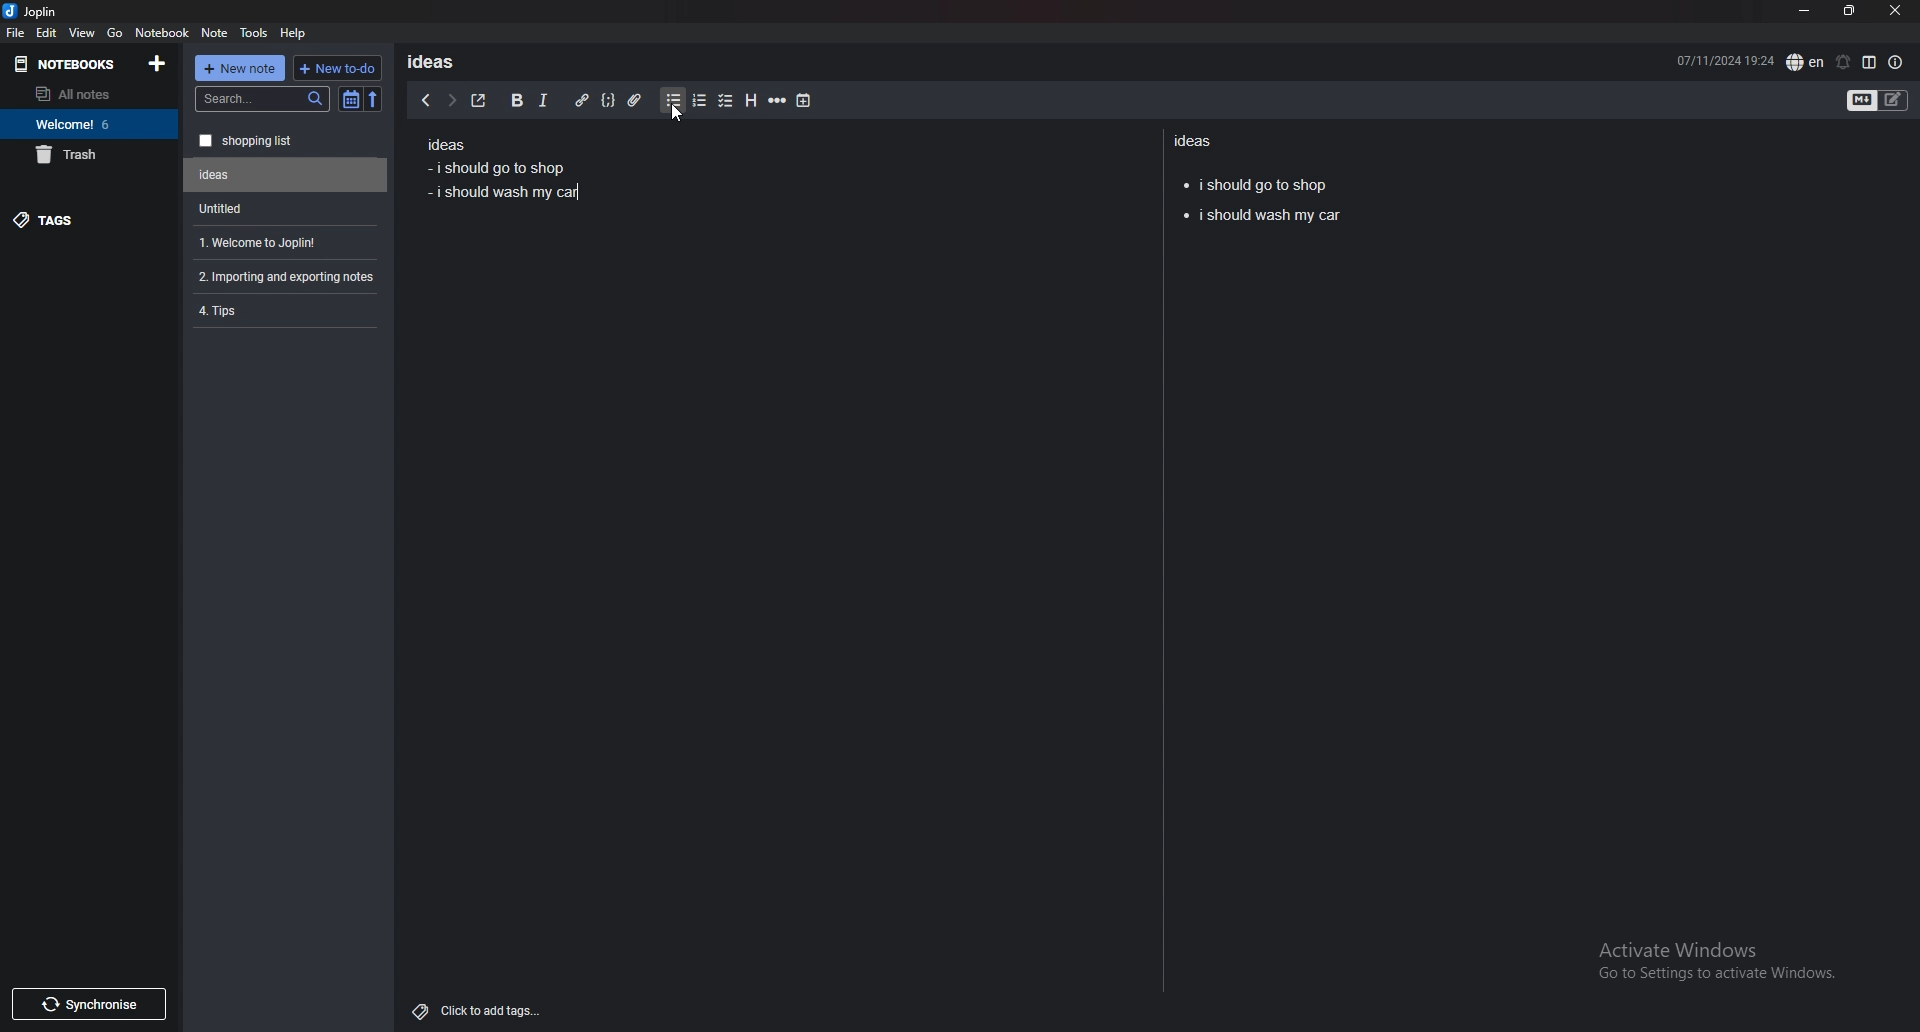 The width and height of the screenshot is (1920, 1032). Describe the element at coordinates (1849, 12) in the screenshot. I see `resize` at that location.